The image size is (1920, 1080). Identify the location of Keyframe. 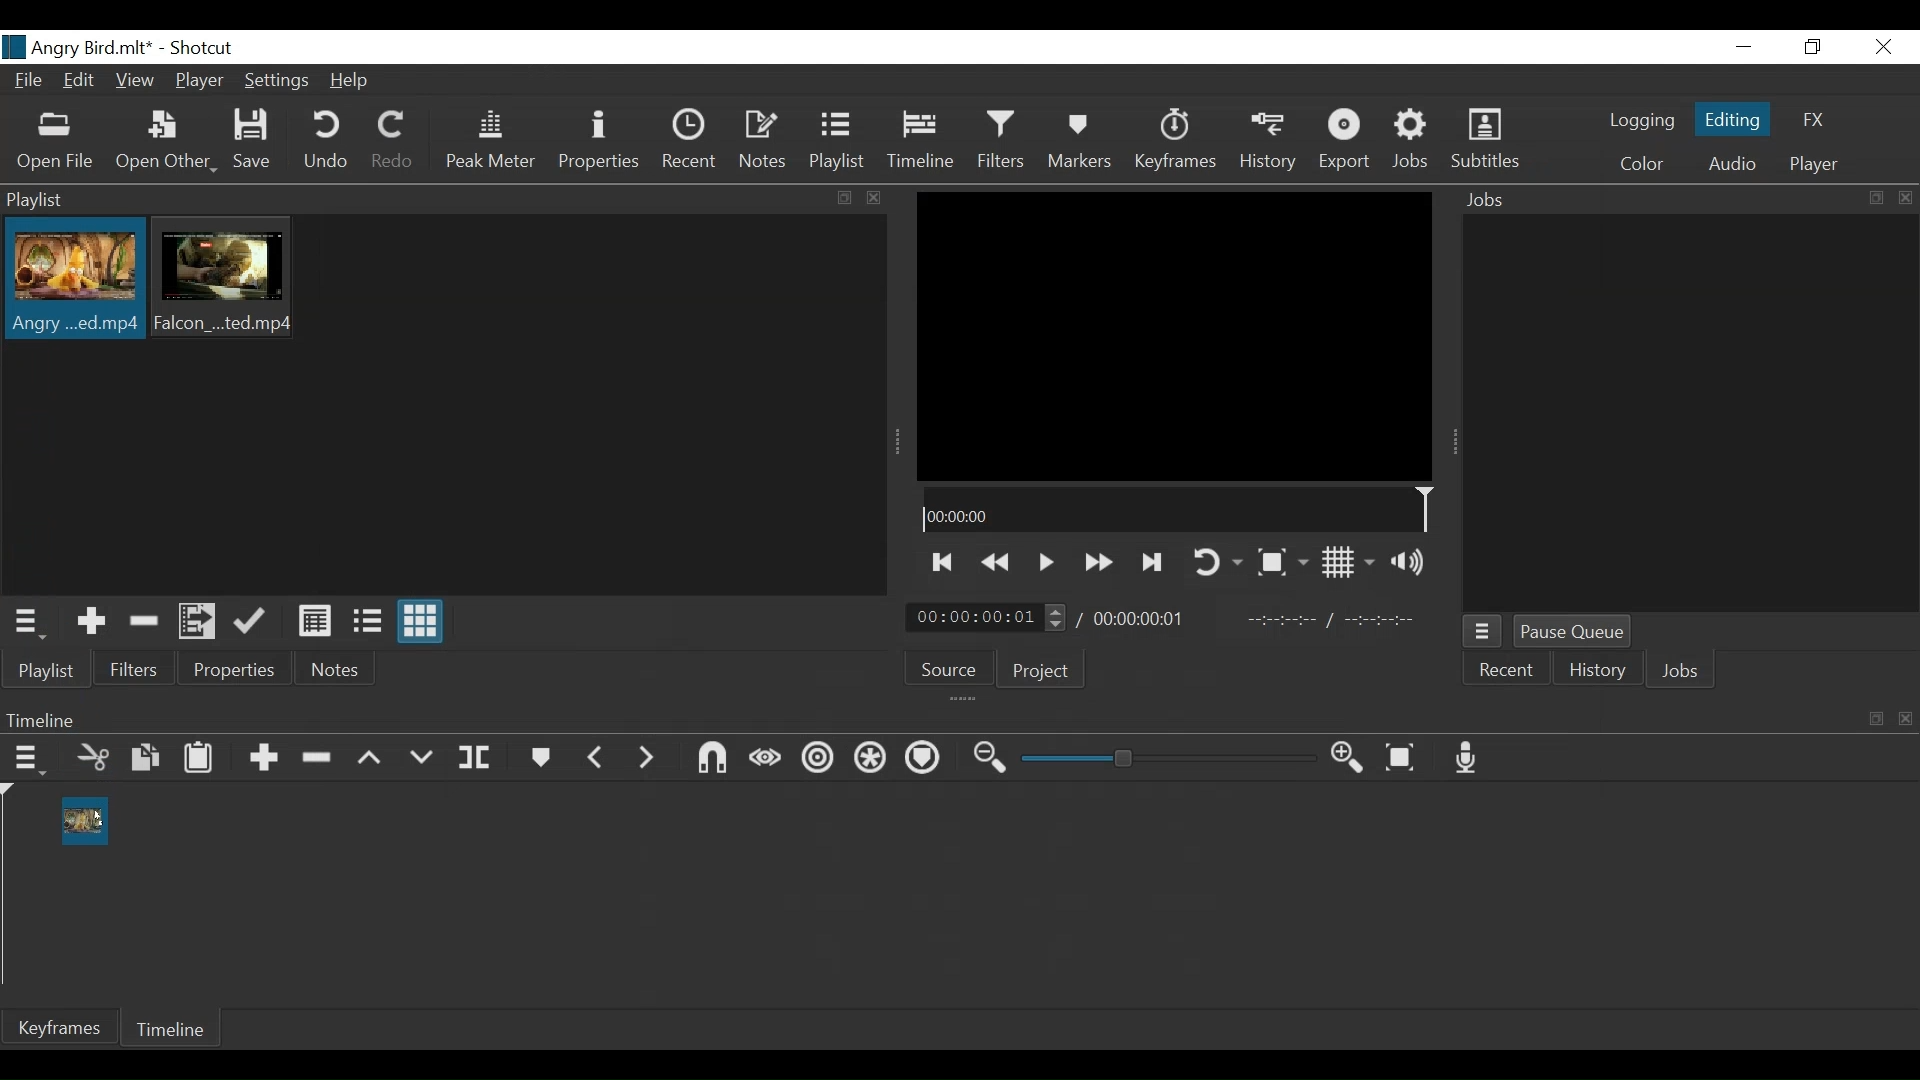
(1178, 141).